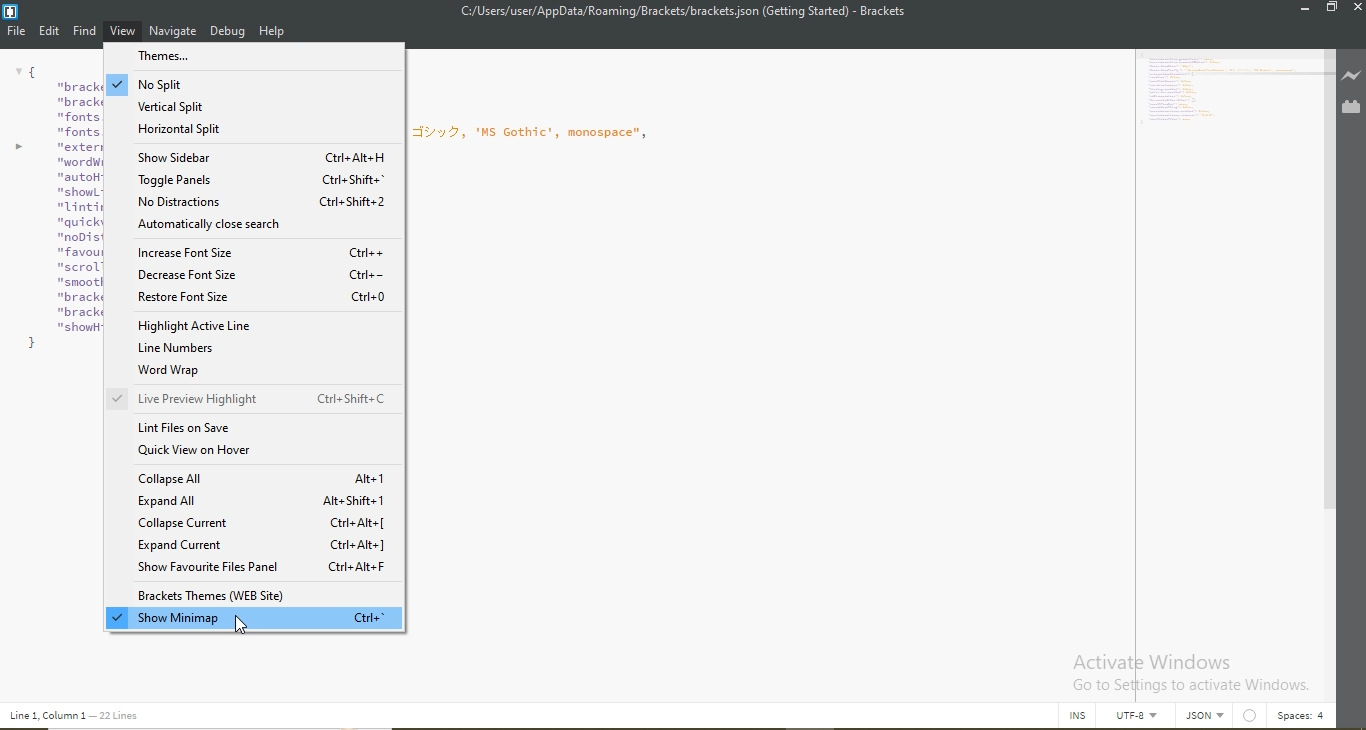 Image resolution: width=1366 pixels, height=730 pixels. What do you see at coordinates (248, 130) in the screenshot?
I see `horizontal split` at bounding box center [248, 130].